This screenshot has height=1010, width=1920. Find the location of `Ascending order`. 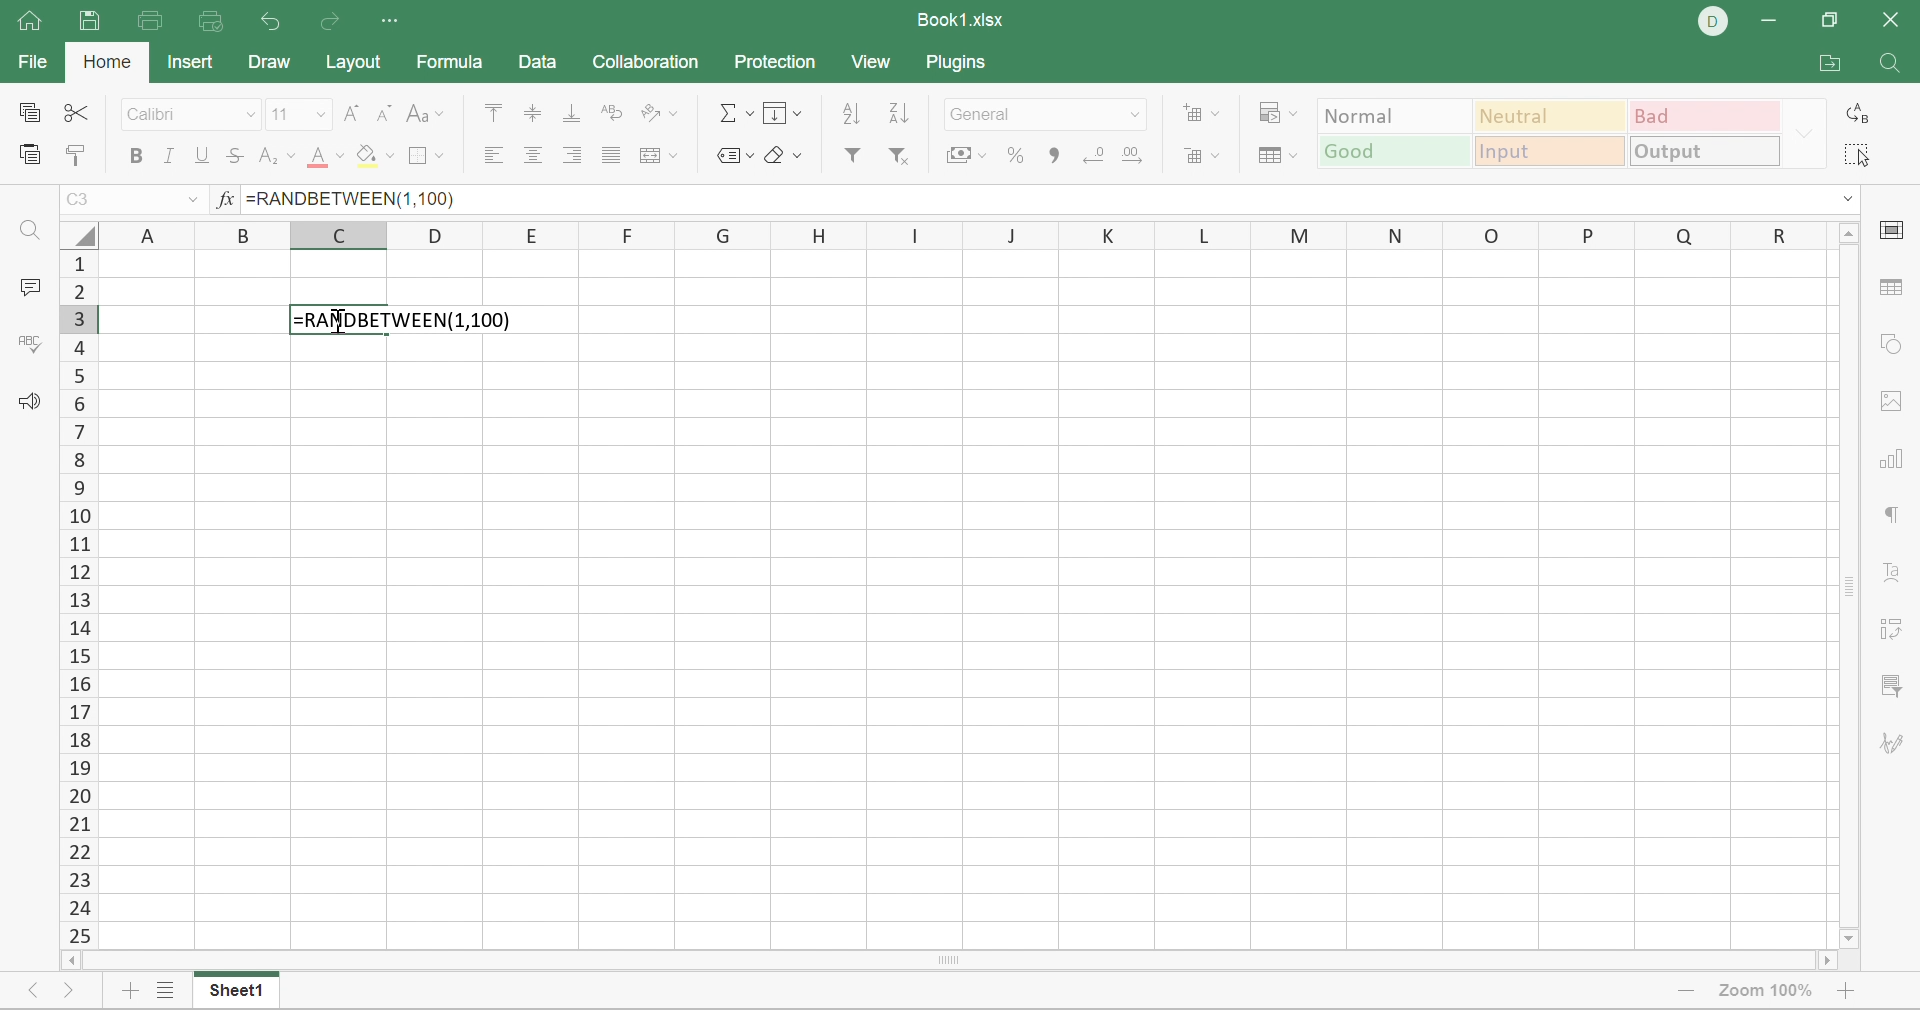

Ascending order is located at coordinates (850, 114).